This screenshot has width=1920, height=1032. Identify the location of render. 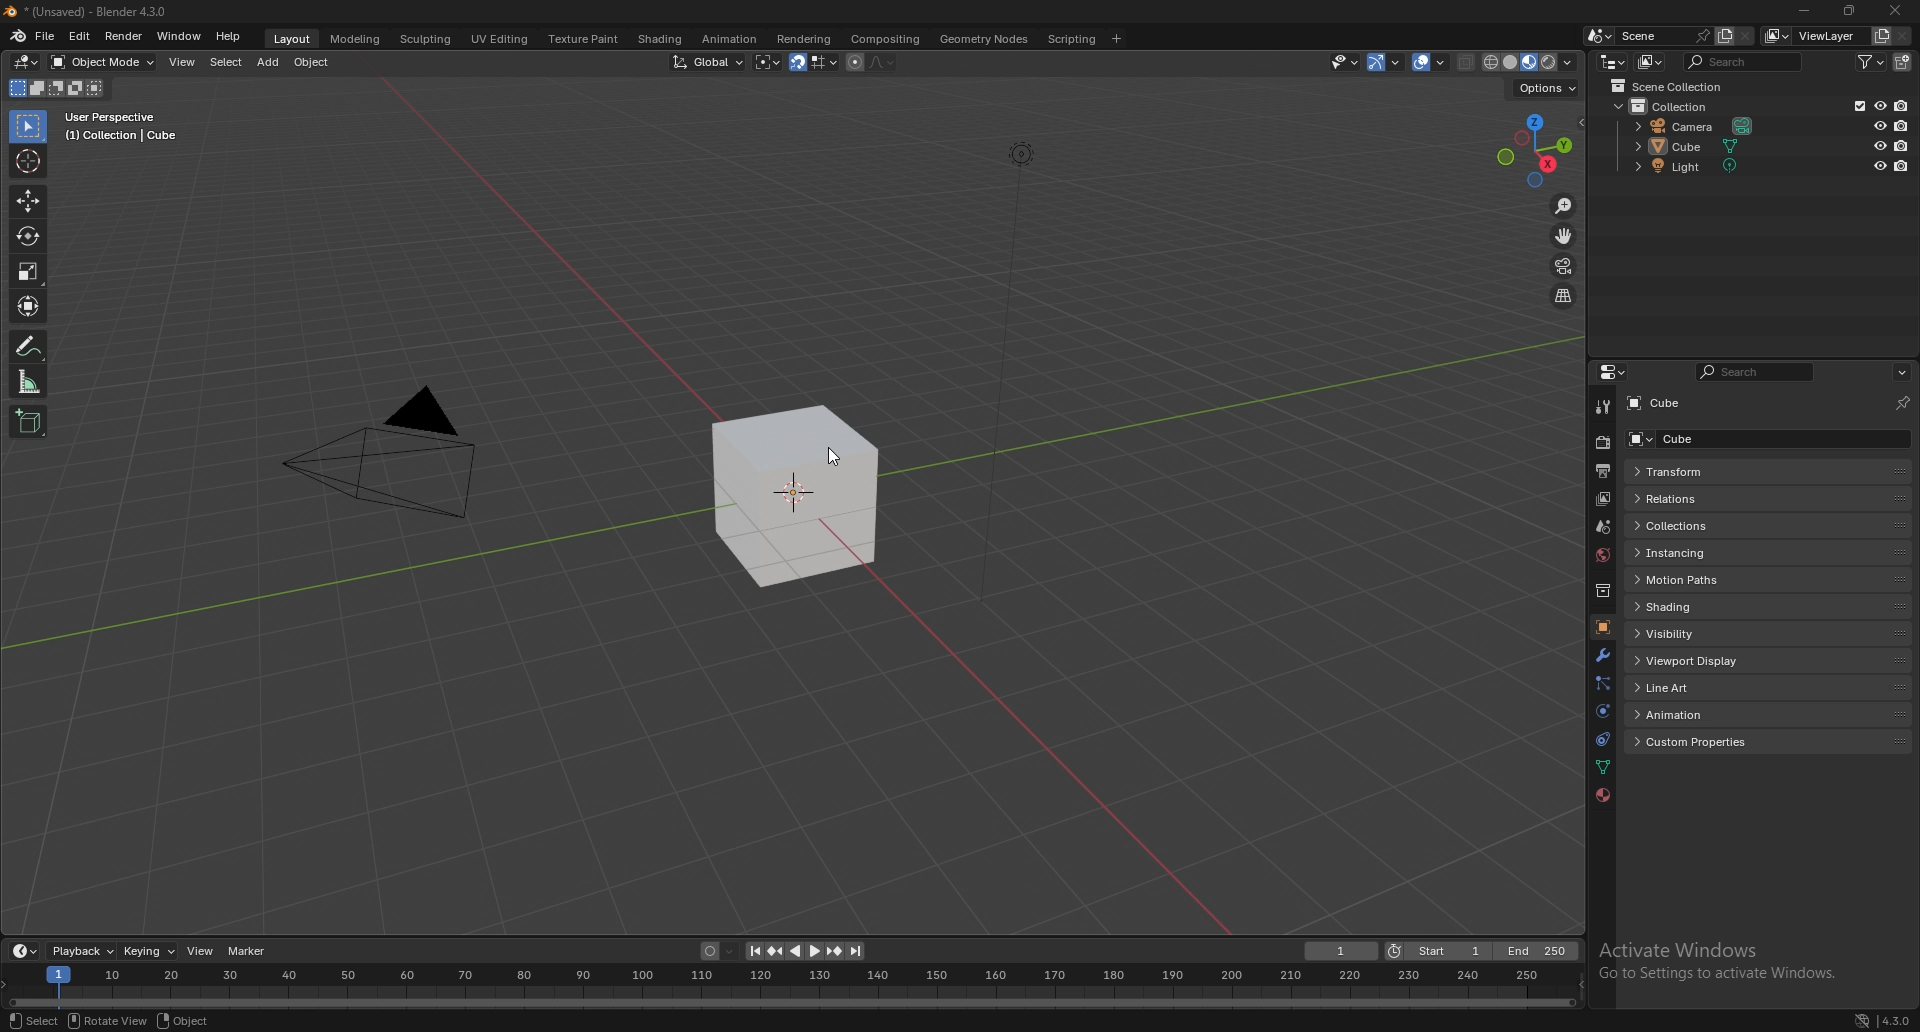
(124, 36).